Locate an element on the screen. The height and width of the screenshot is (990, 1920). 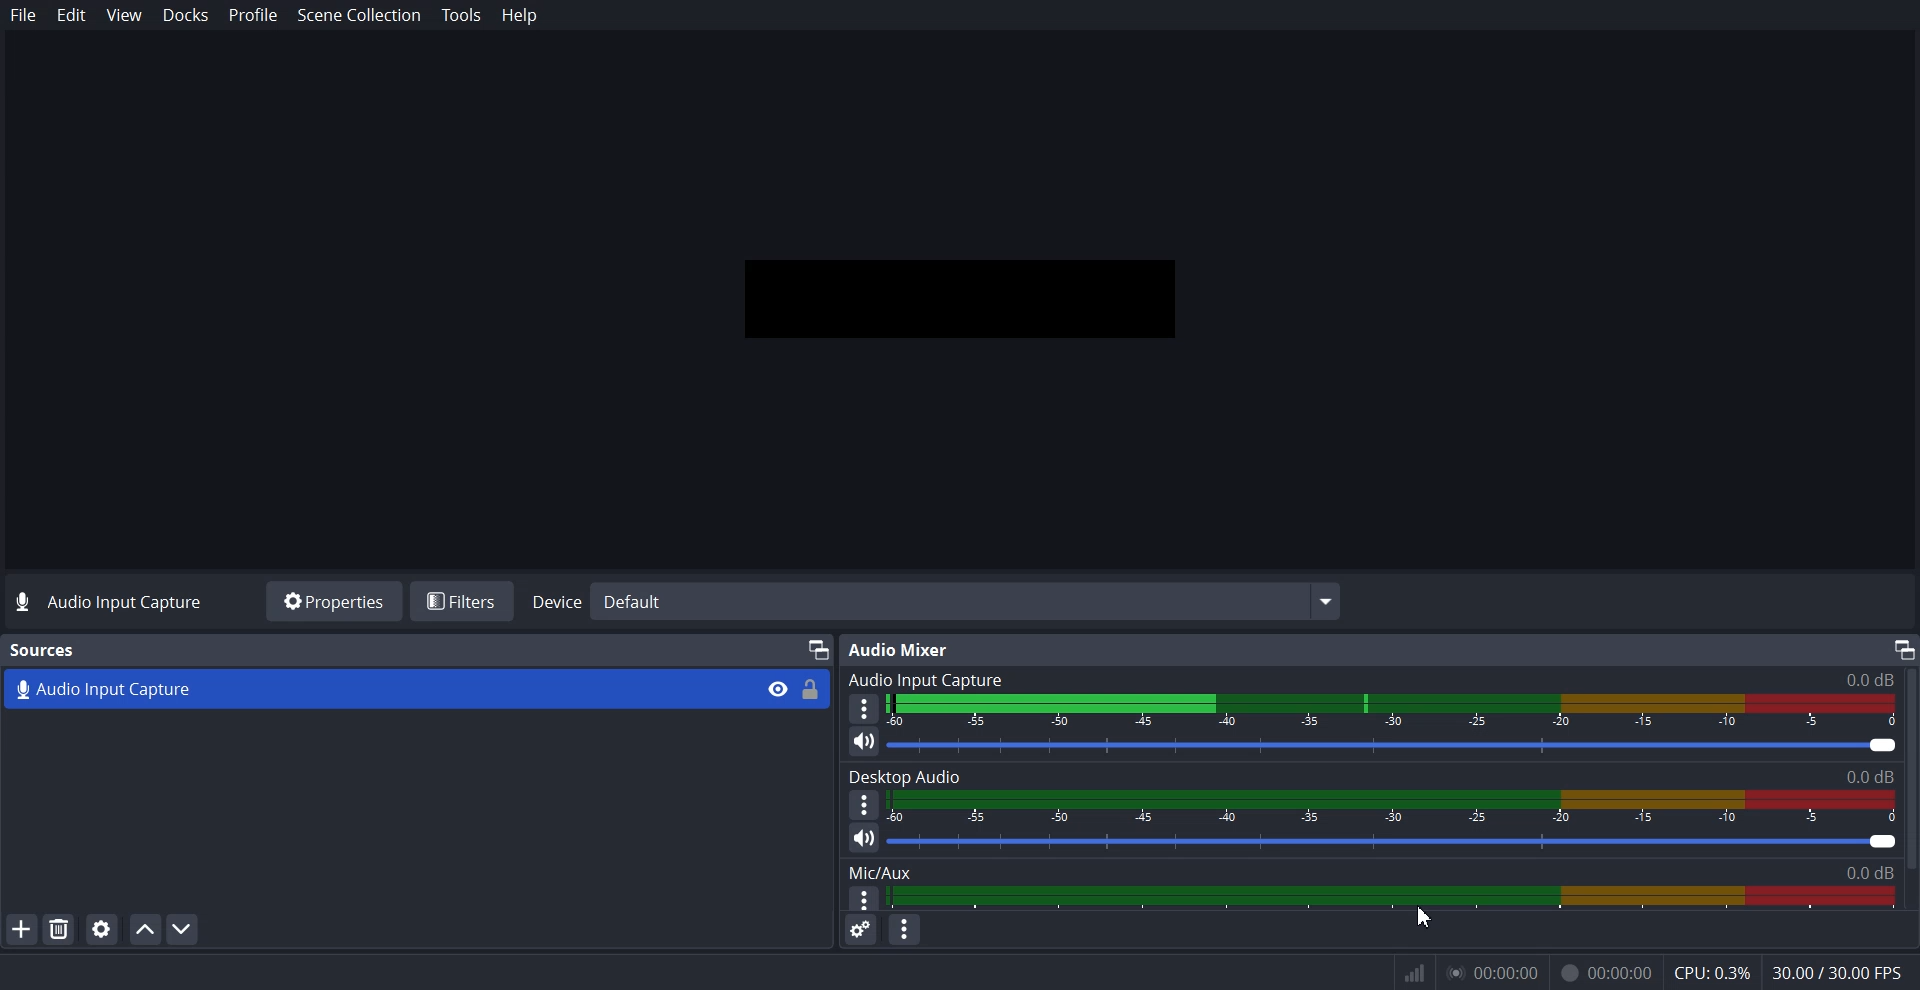
Mute is located at coordinates (864, 742).